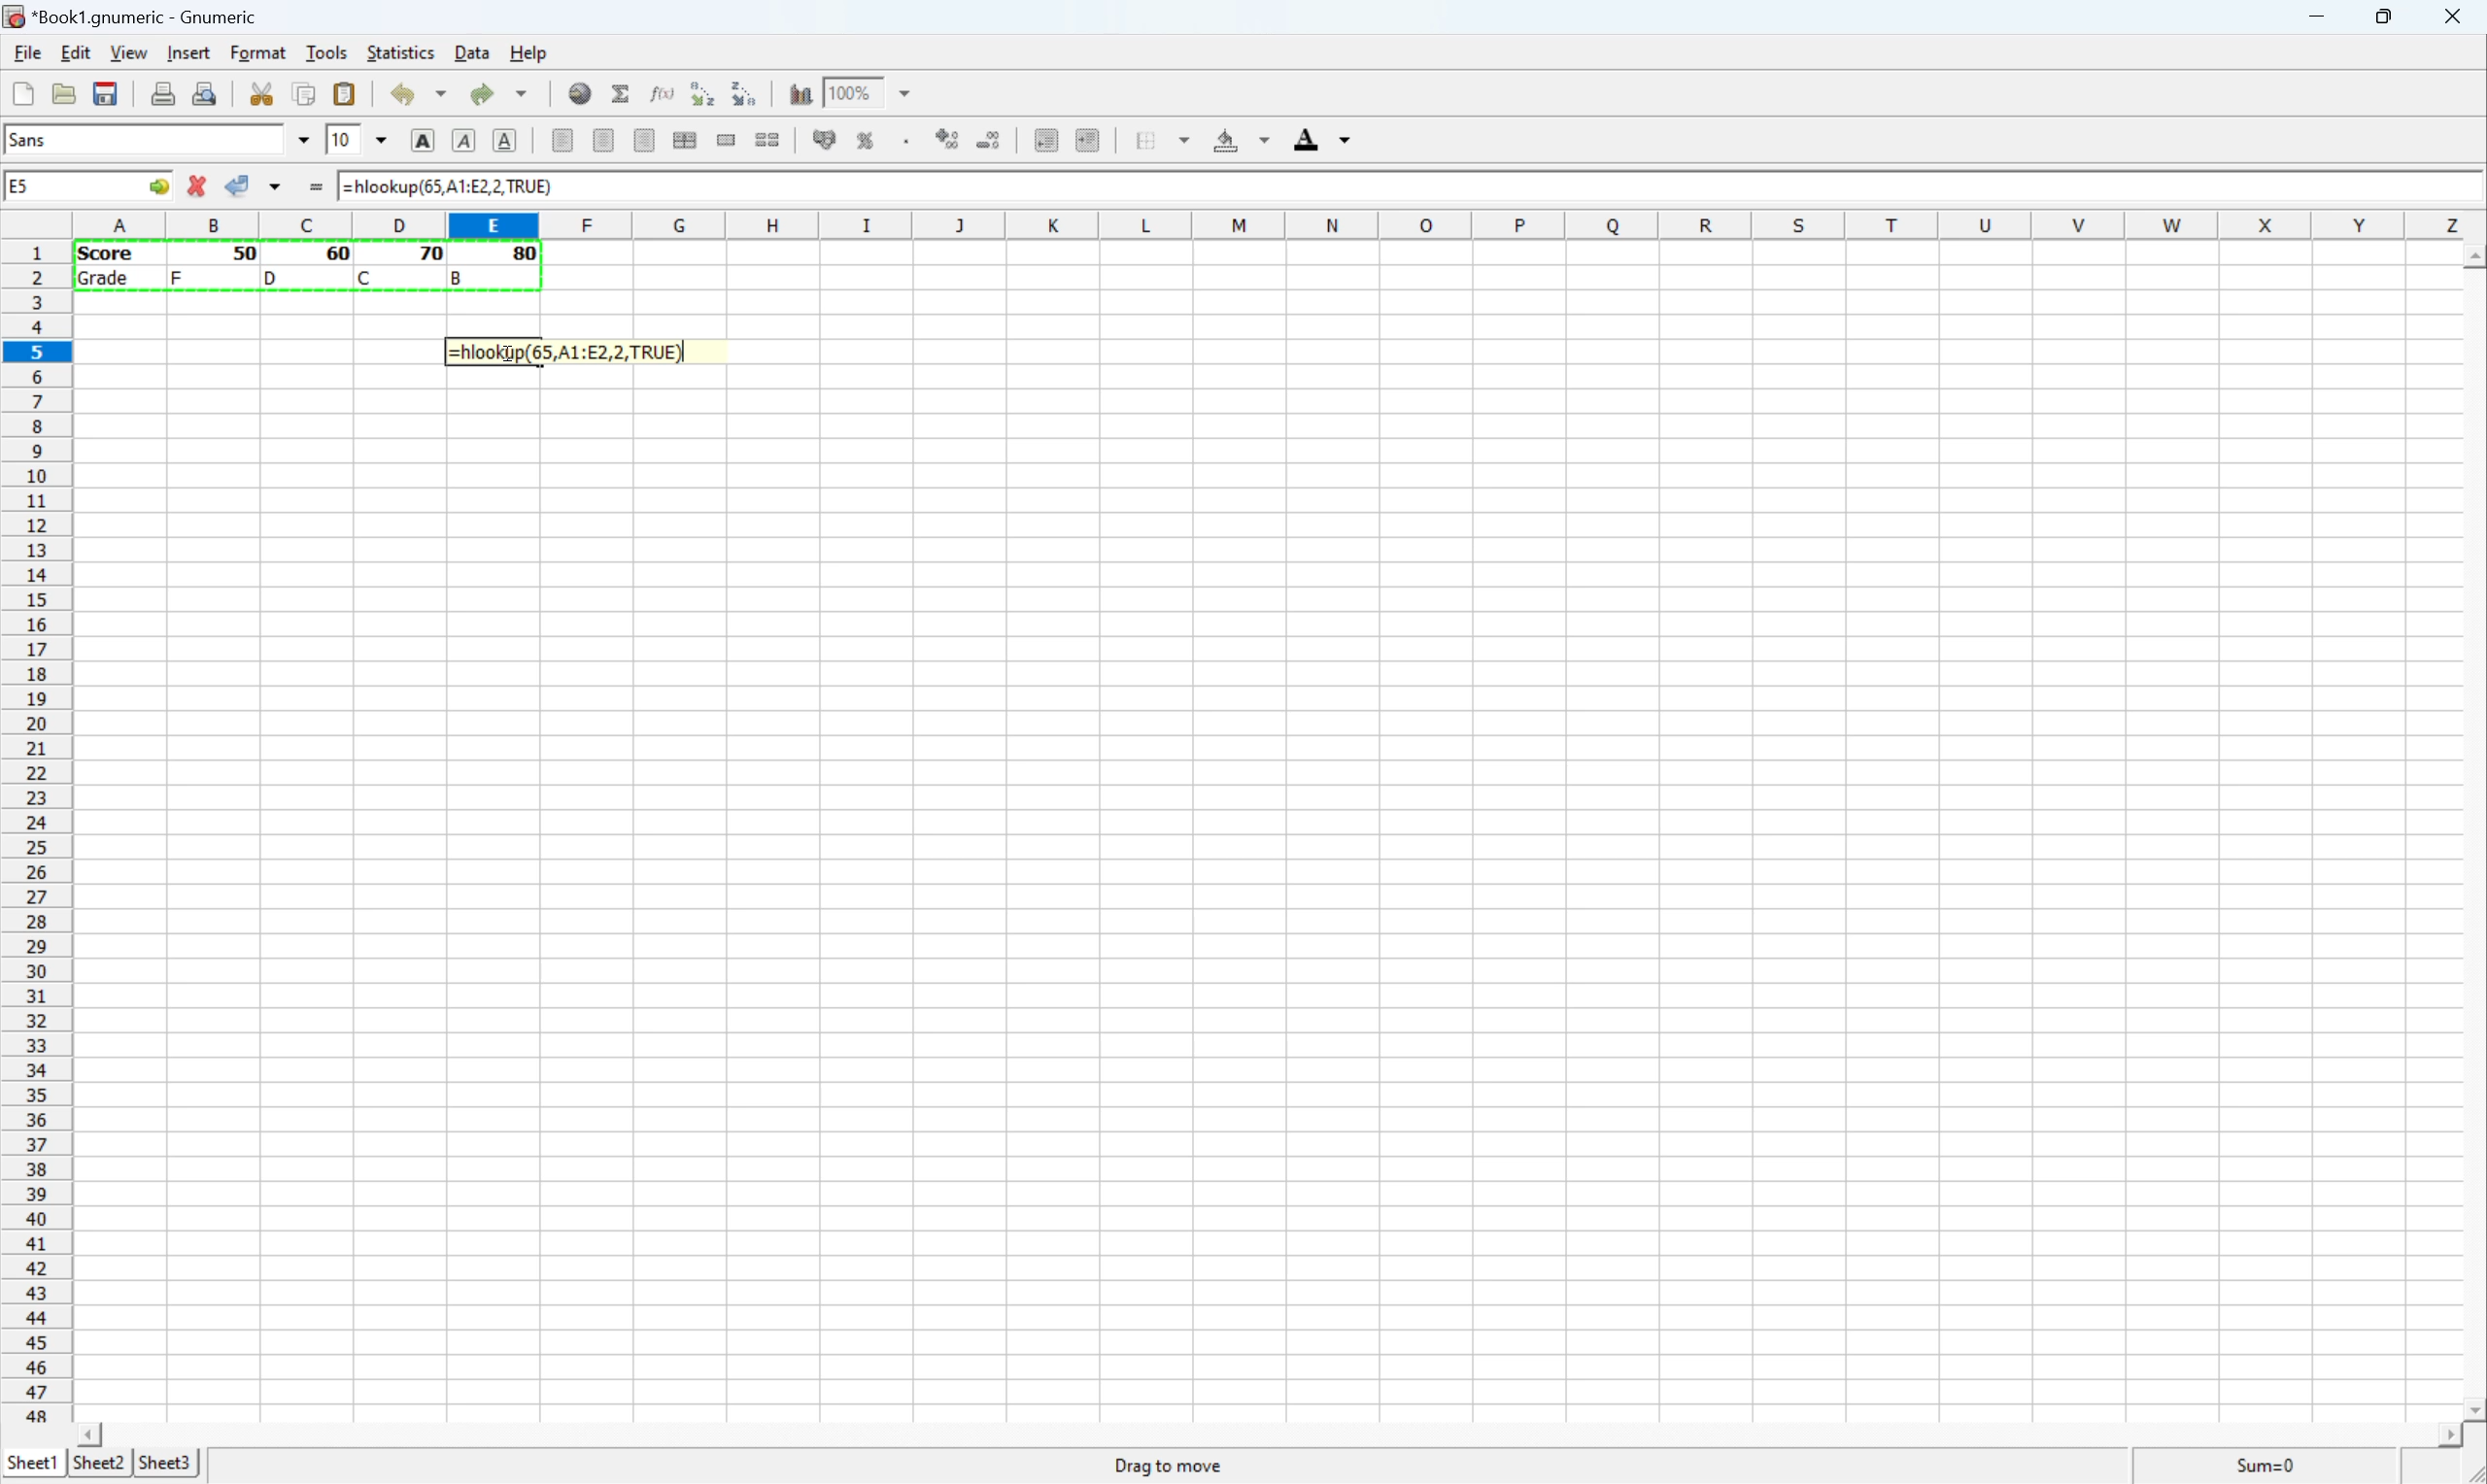  What do you see at coordinates (426, 254) in the screenshot?
I see `70` at bounding box center [426, 254].